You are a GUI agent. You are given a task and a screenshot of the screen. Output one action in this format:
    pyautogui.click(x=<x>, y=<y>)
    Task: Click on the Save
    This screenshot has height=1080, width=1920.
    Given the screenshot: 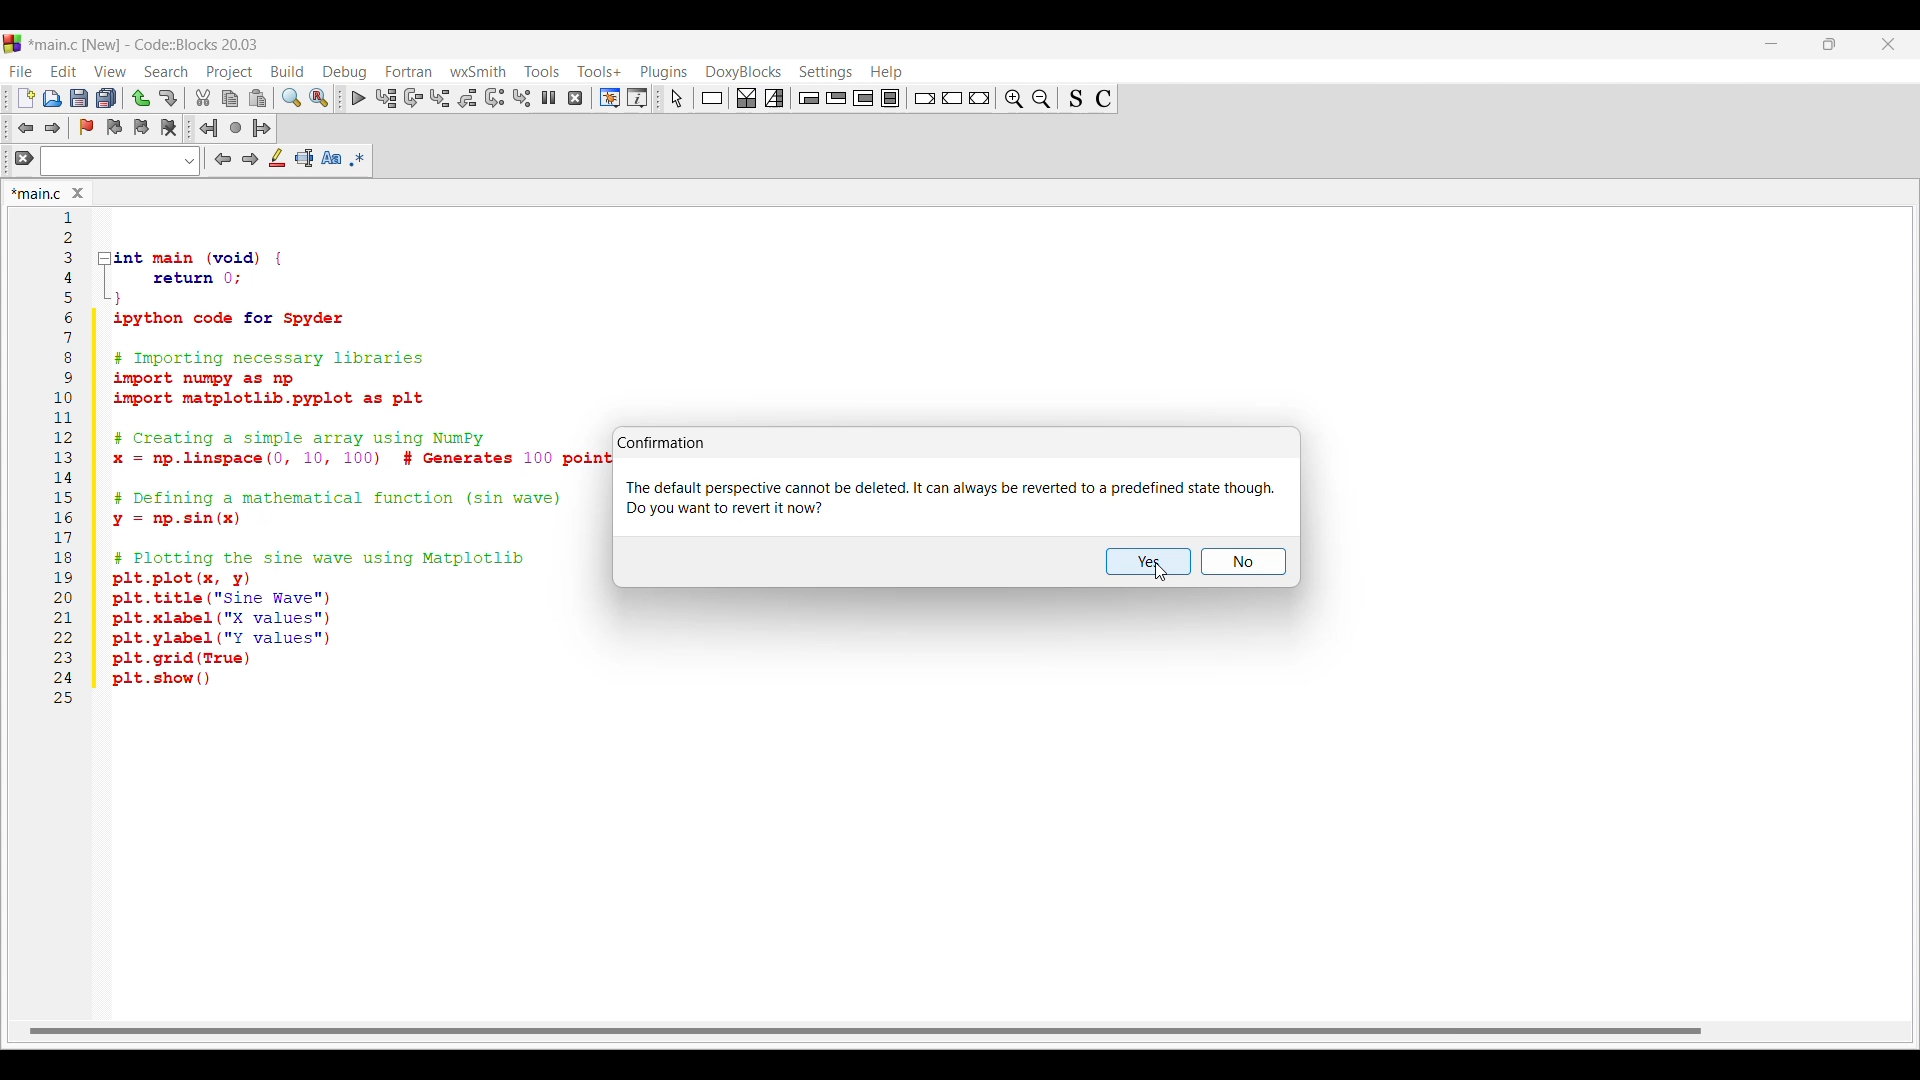 What is the action you would take?
    pyautogui.click(x=79, y=97)
    